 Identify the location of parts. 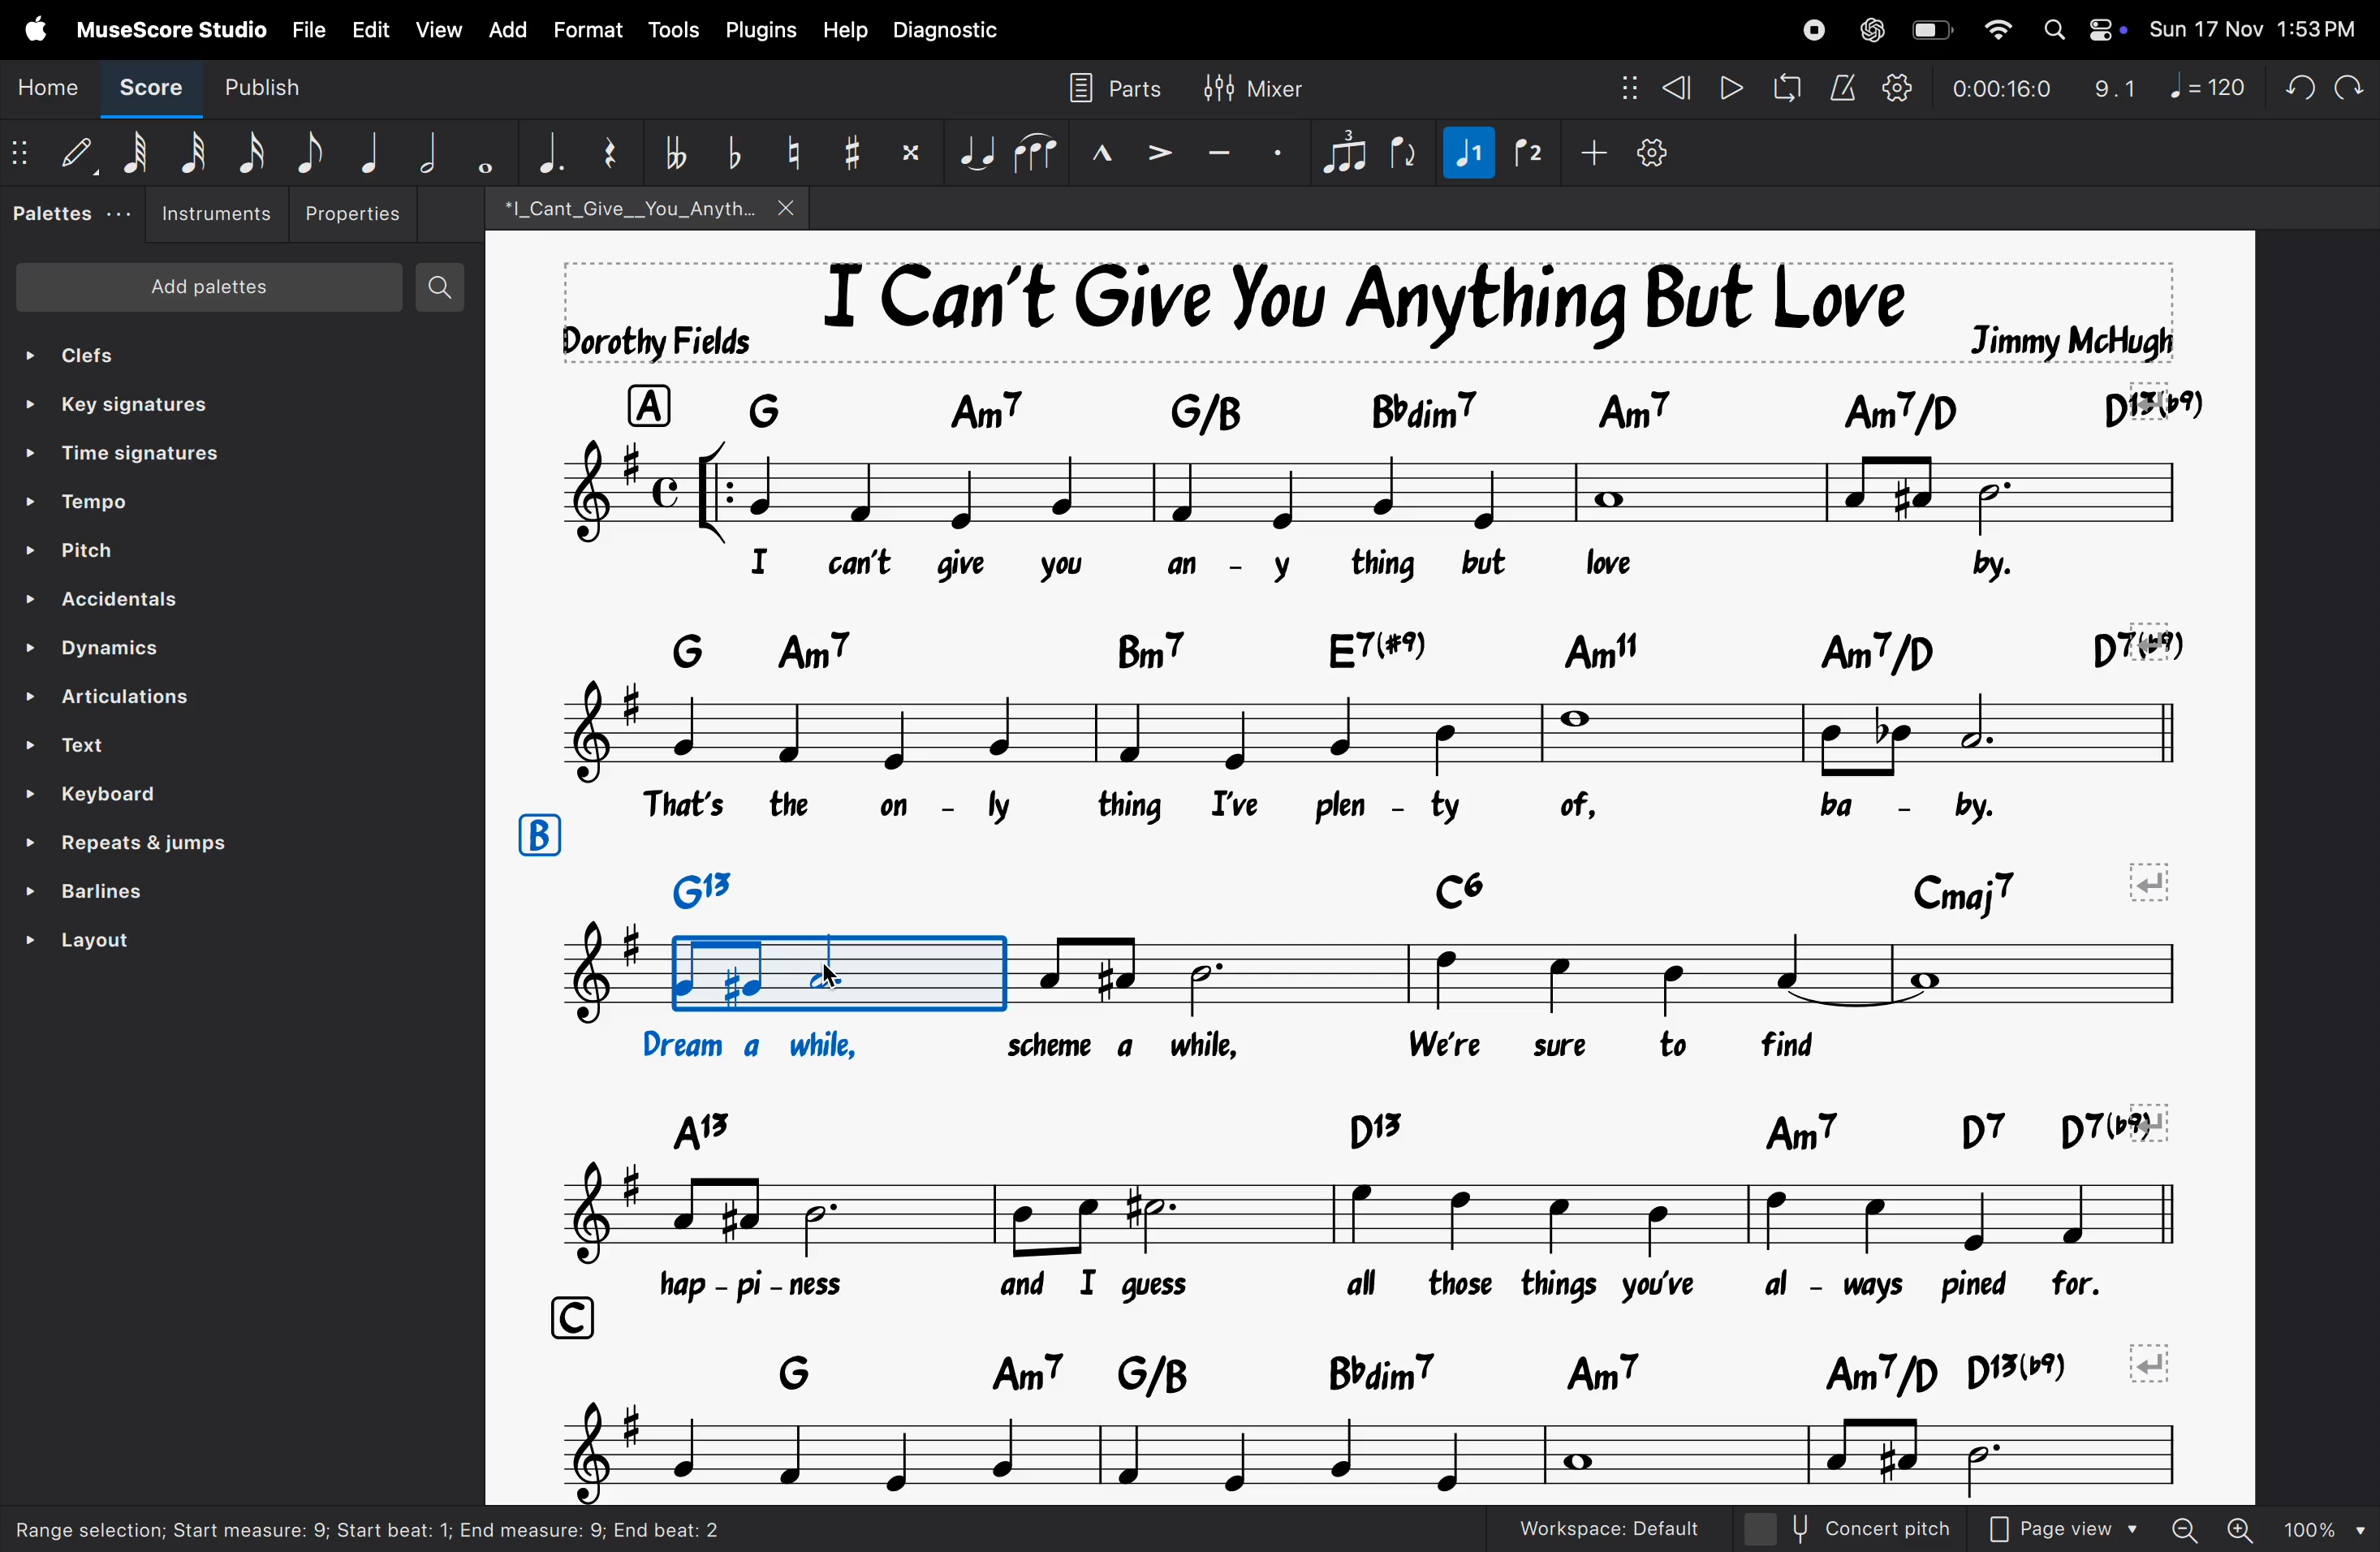
(1118, 84).